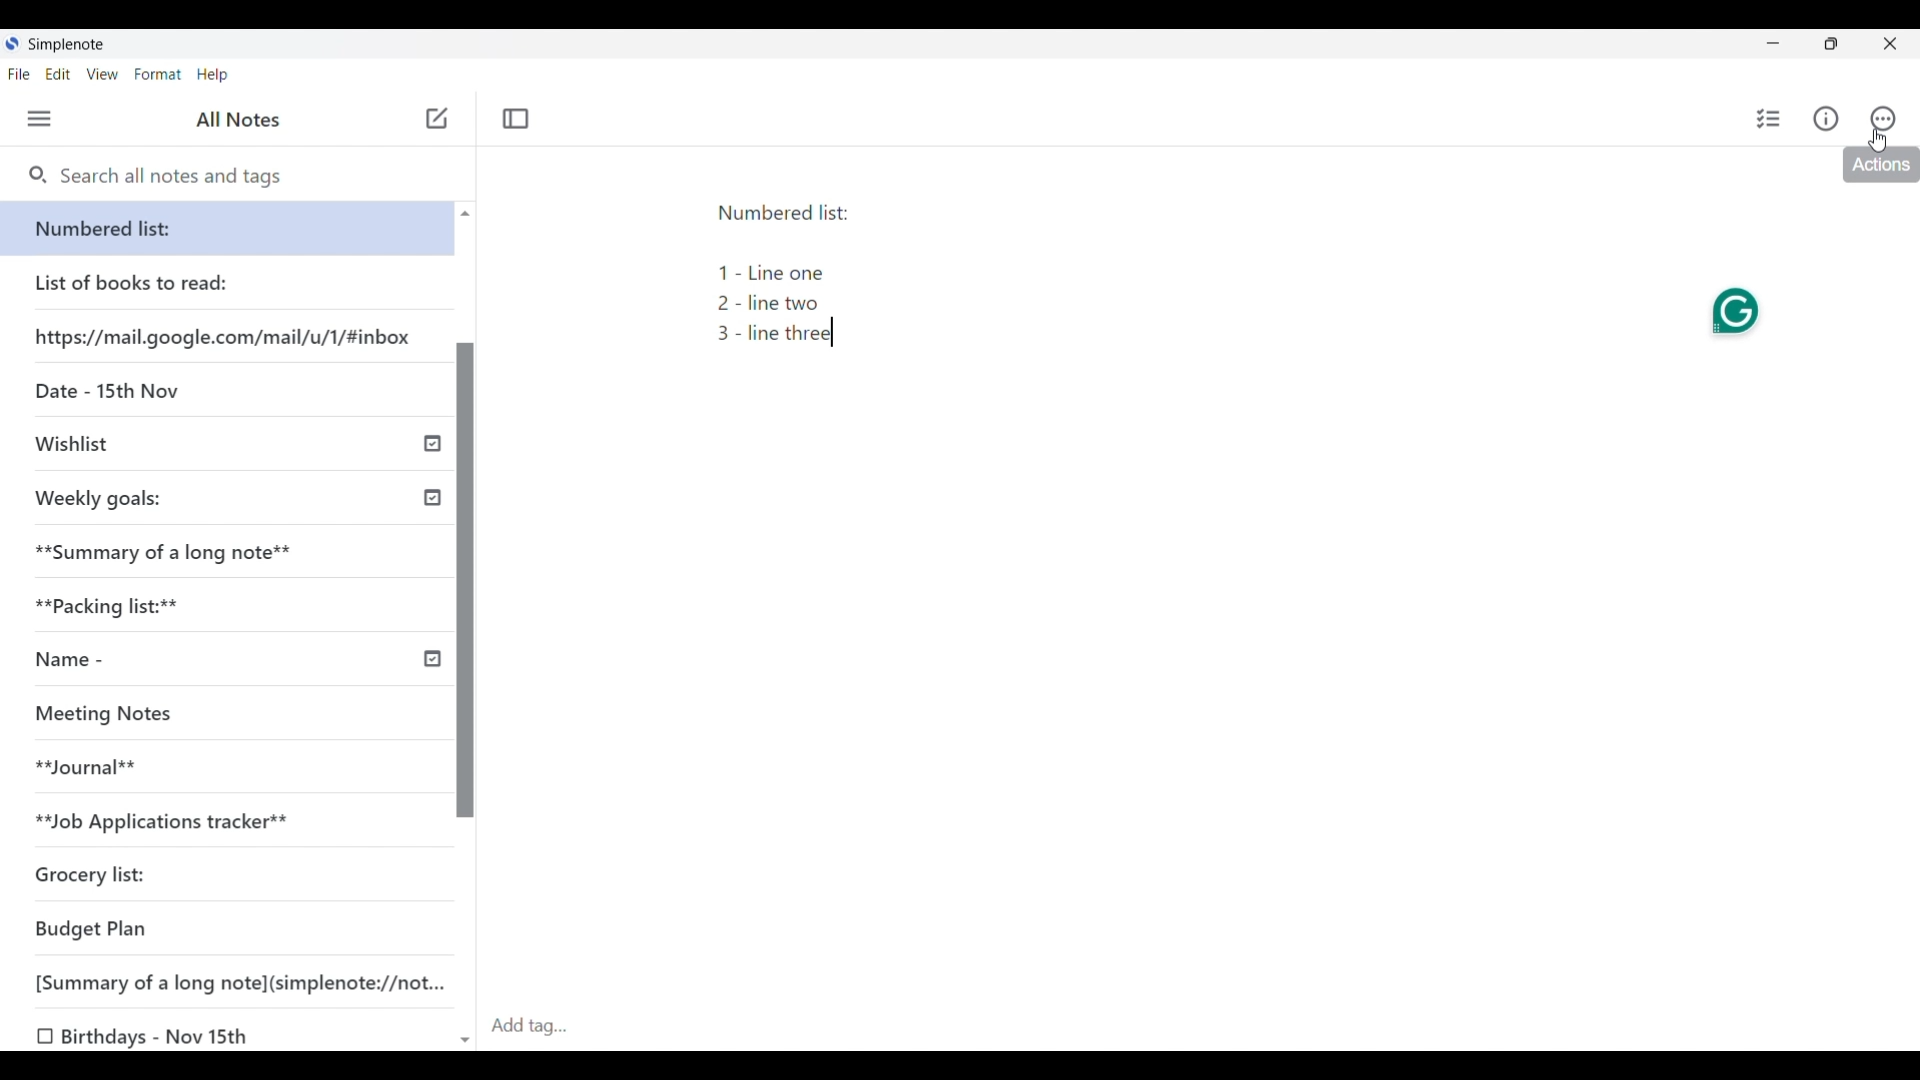 Image resolution: width=1920 pixels, height=1080 pixels. What do you see at coordinates (433, 662) in the screenshot?
I see `timeline` at bounding box center [433, 662].